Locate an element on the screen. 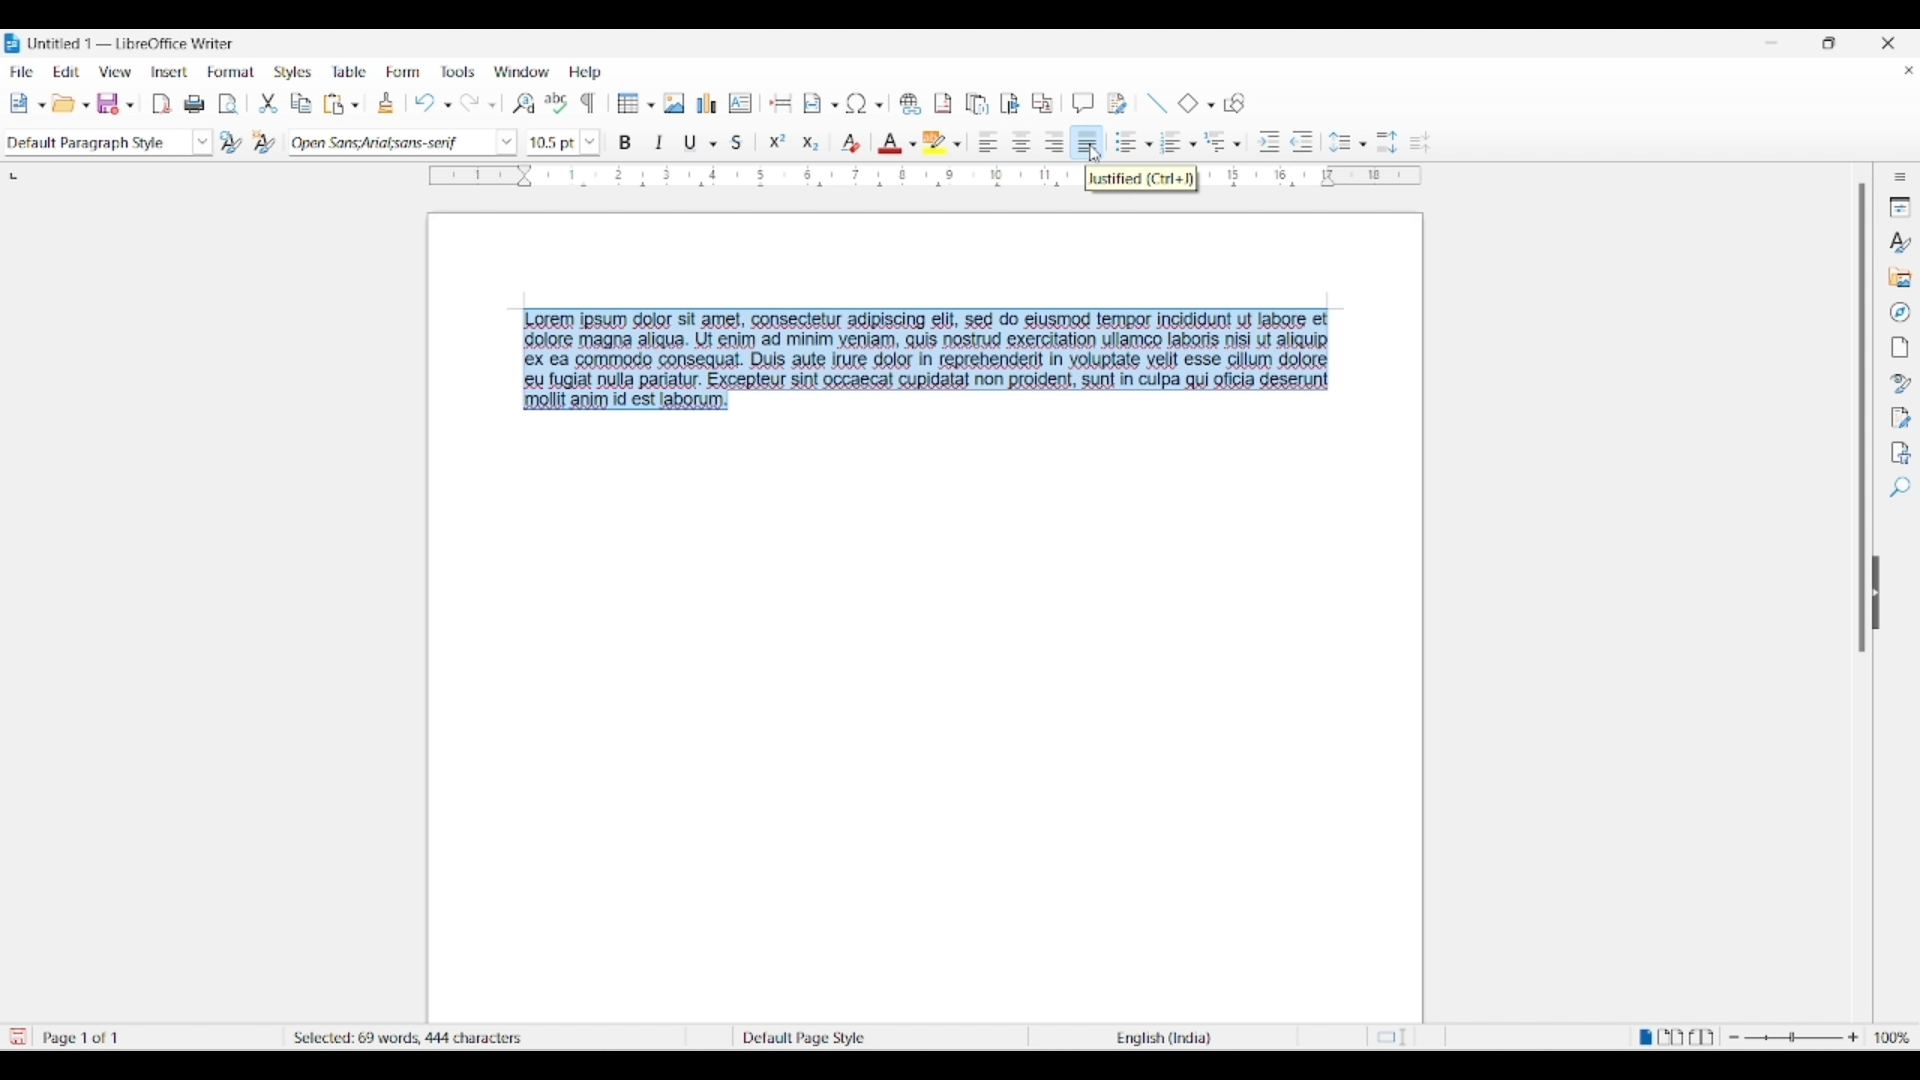 This screenshot has width=1920, height=1080. Insert field options is located at coordinates (836, 106).